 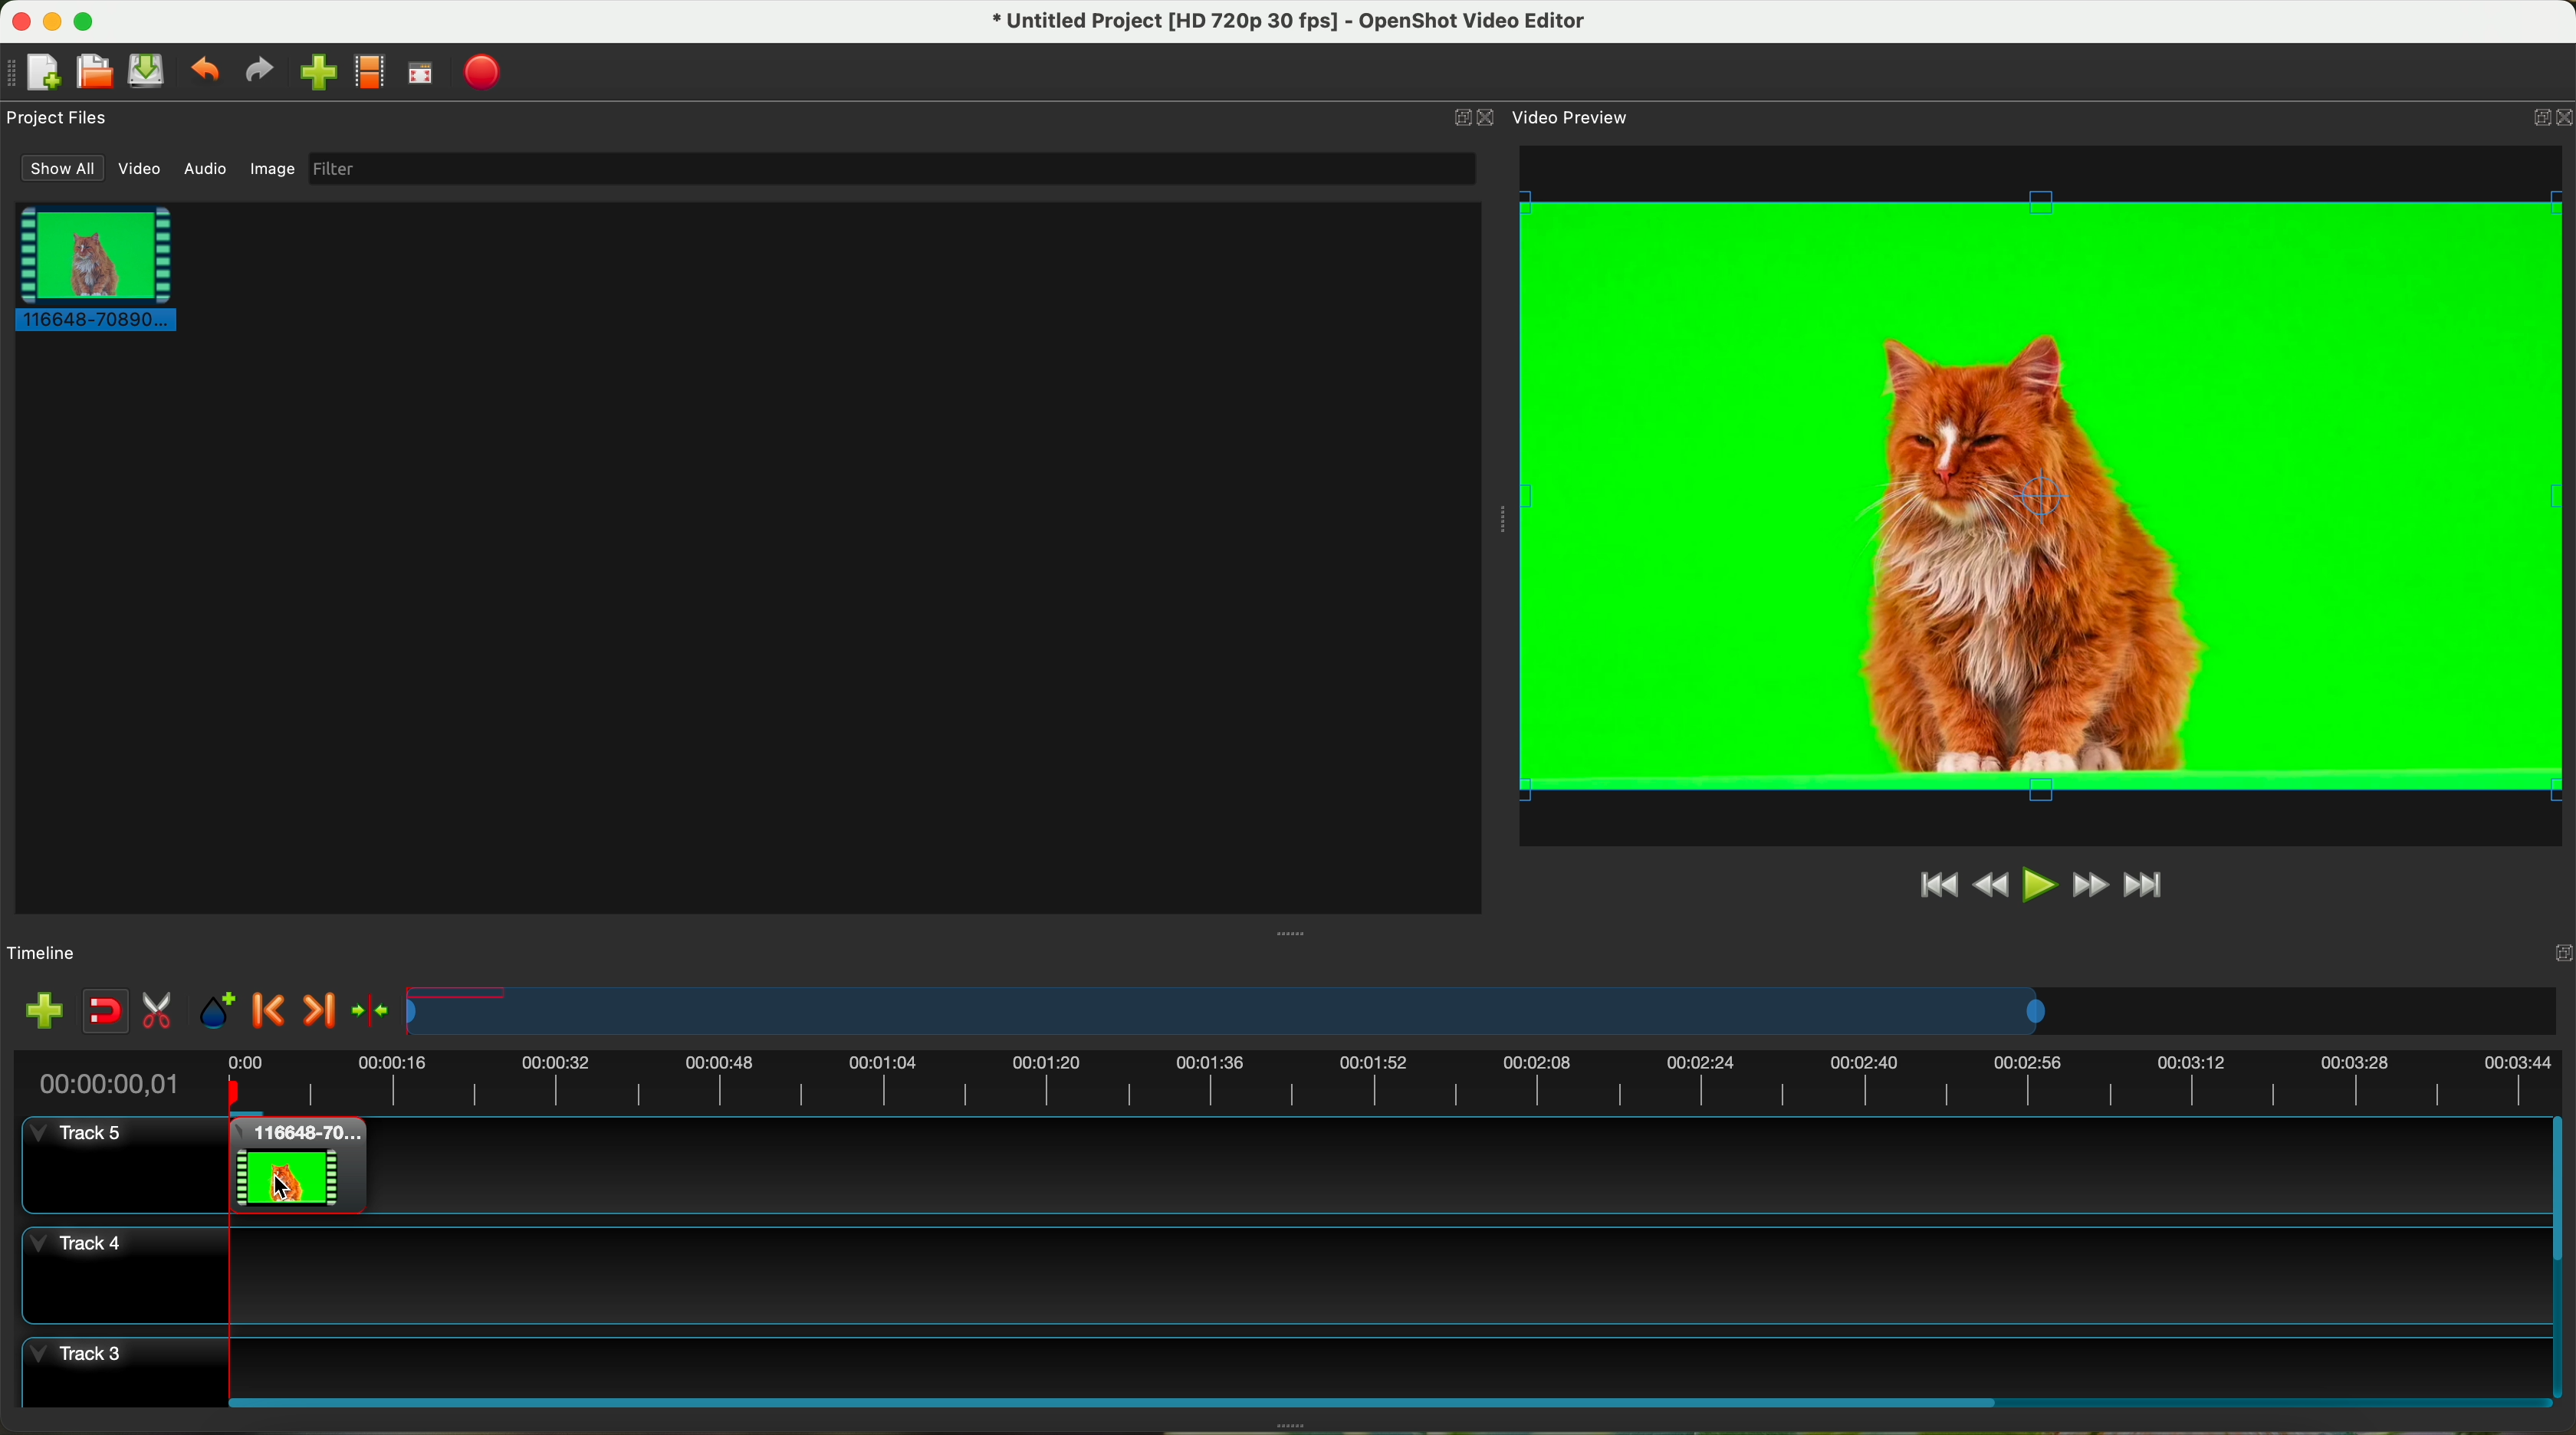 What do you see at coordinates (324, 1013) in the screenshot?
I see `next marker` at bounding box center [324, 1013].